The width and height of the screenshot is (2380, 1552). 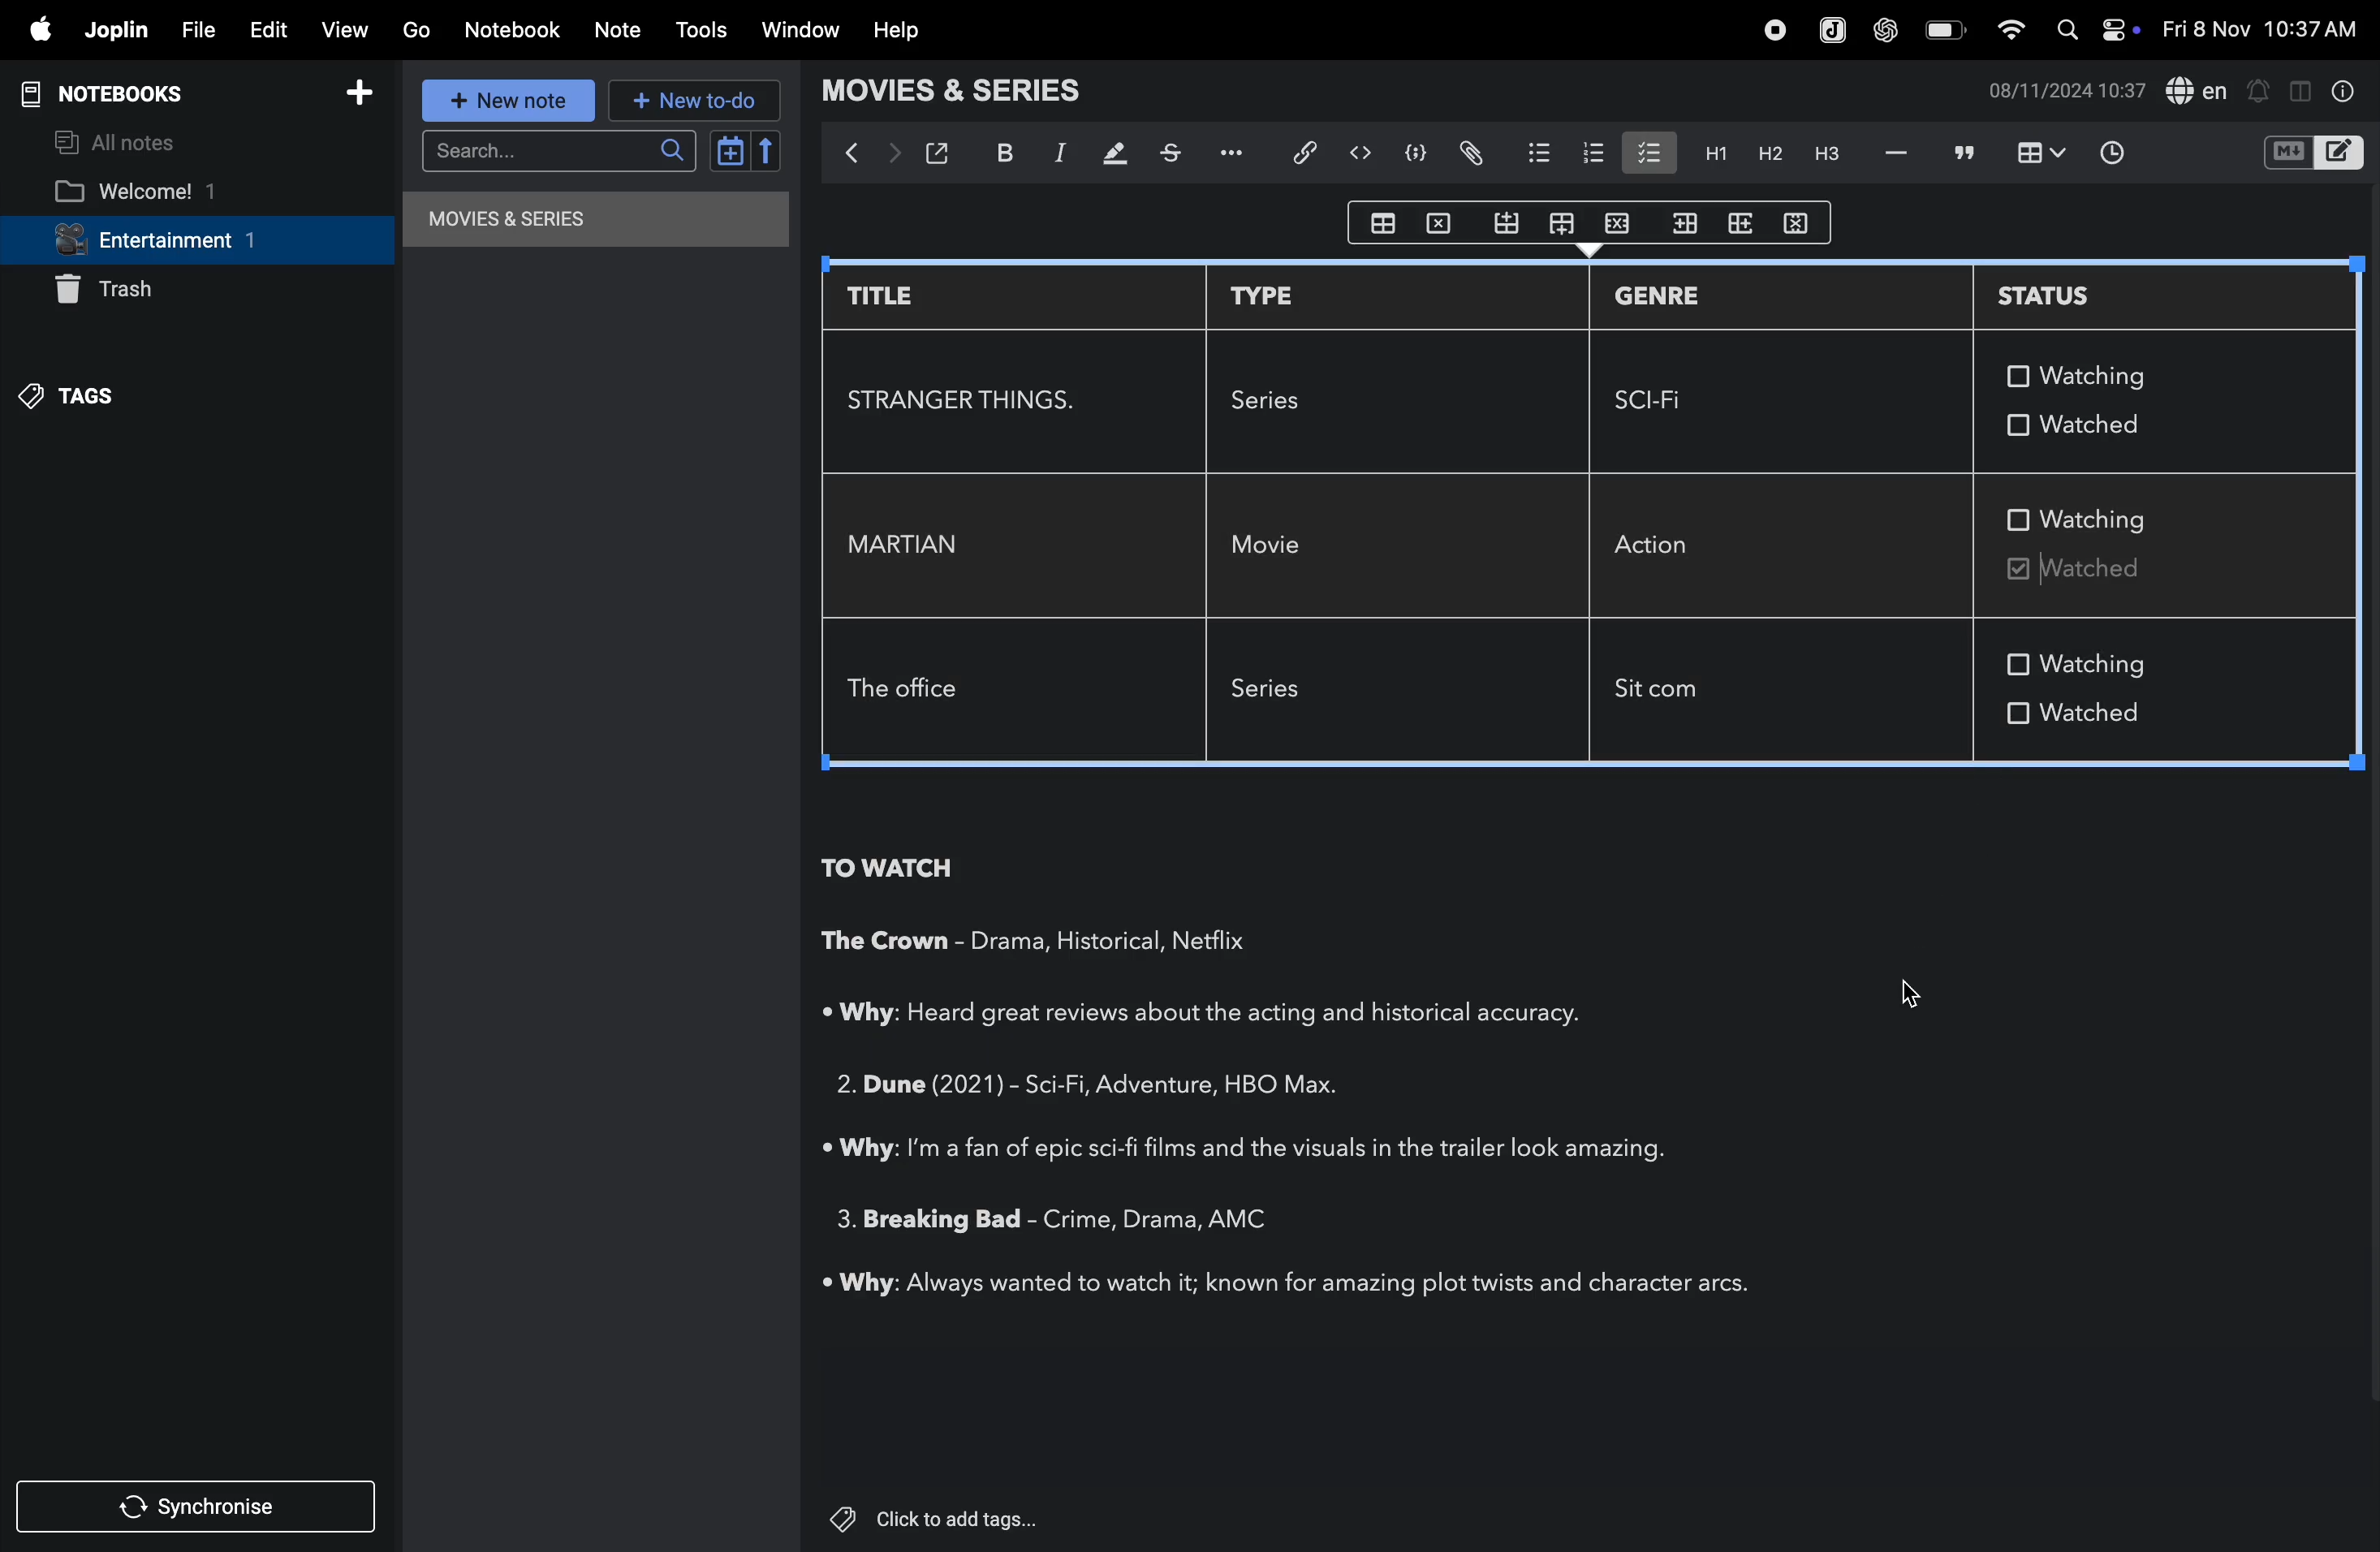 I want to click on cast on, so click(x=1250, y=1217).